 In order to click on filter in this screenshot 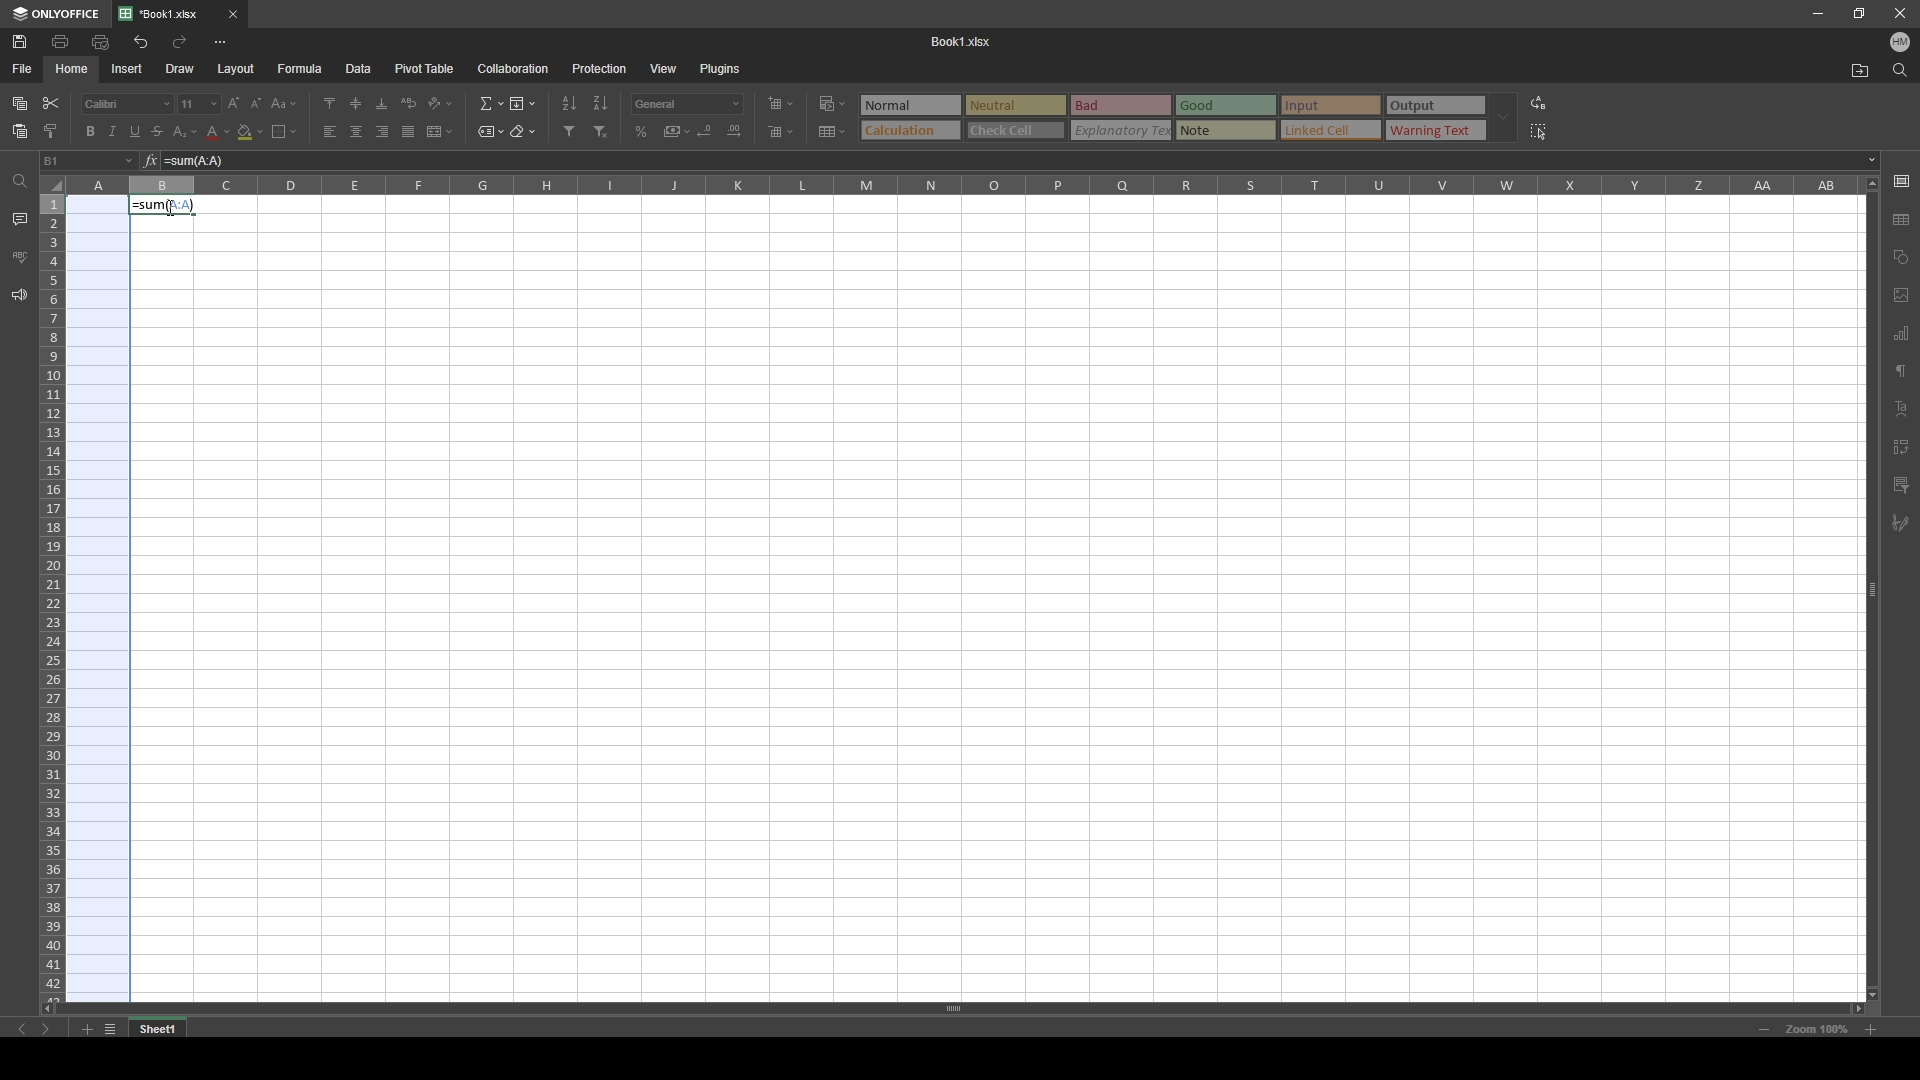, I will do `click(570, 131)`.